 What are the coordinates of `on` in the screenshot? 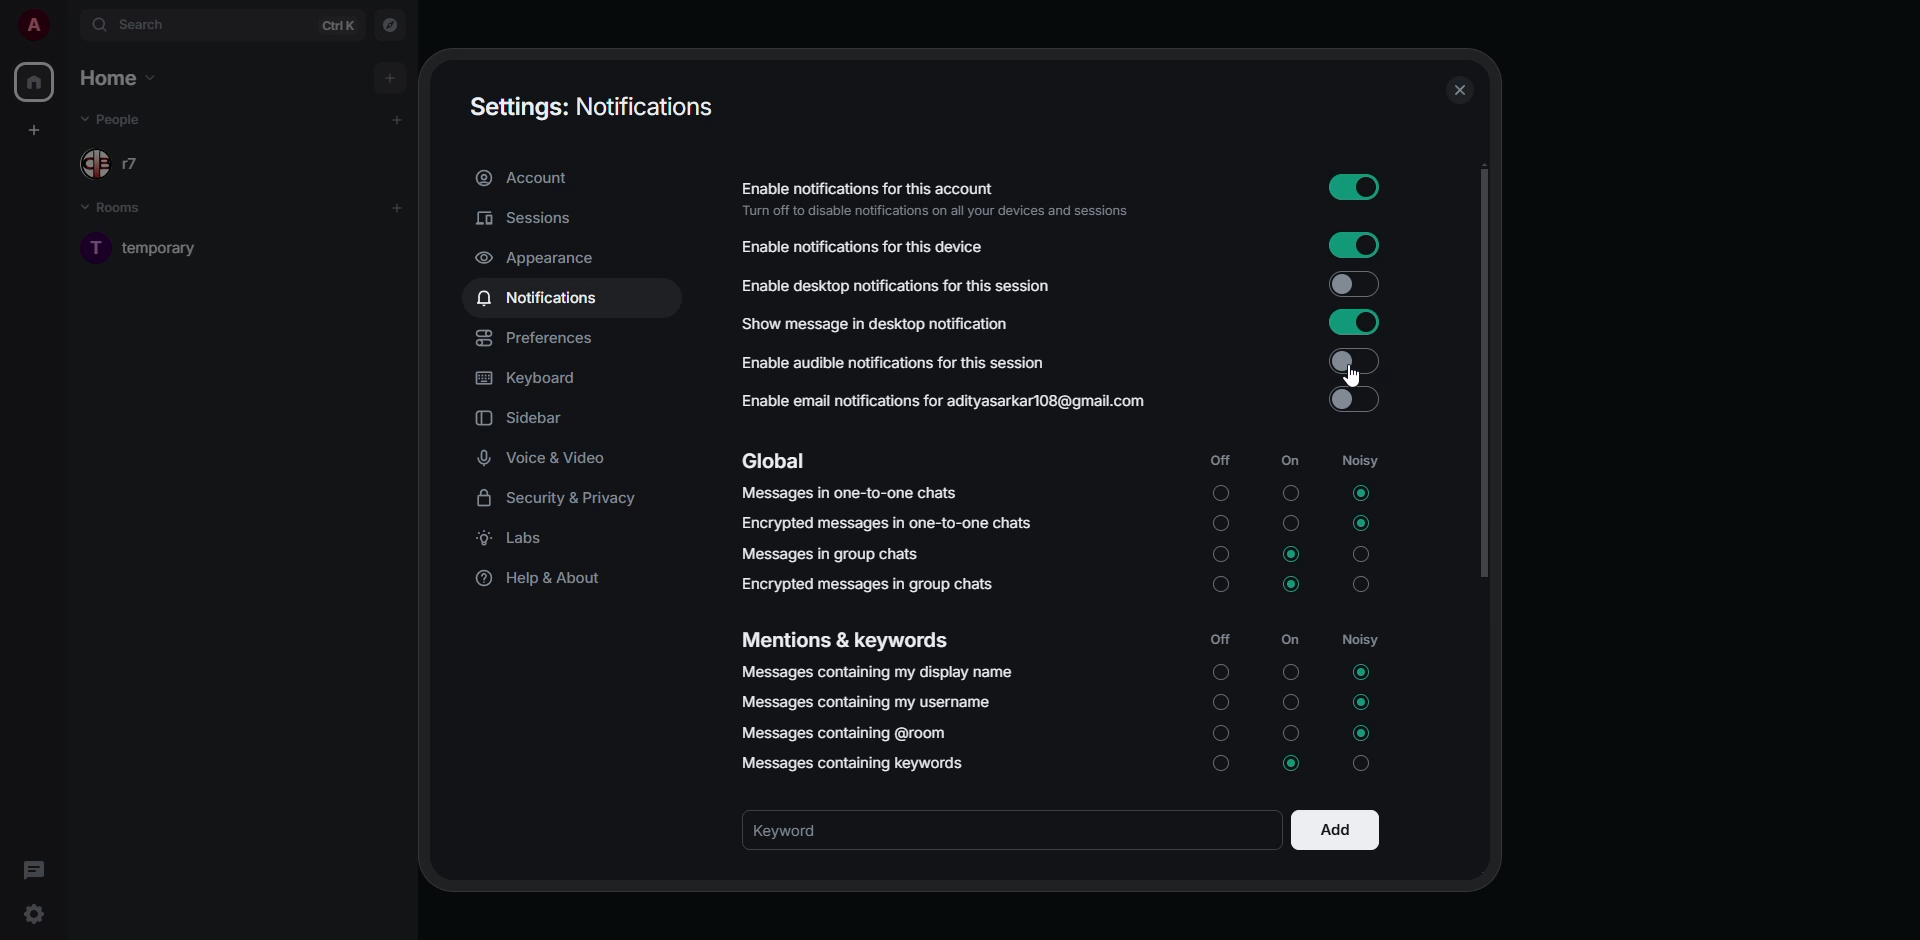 It's located at (1287, 461).